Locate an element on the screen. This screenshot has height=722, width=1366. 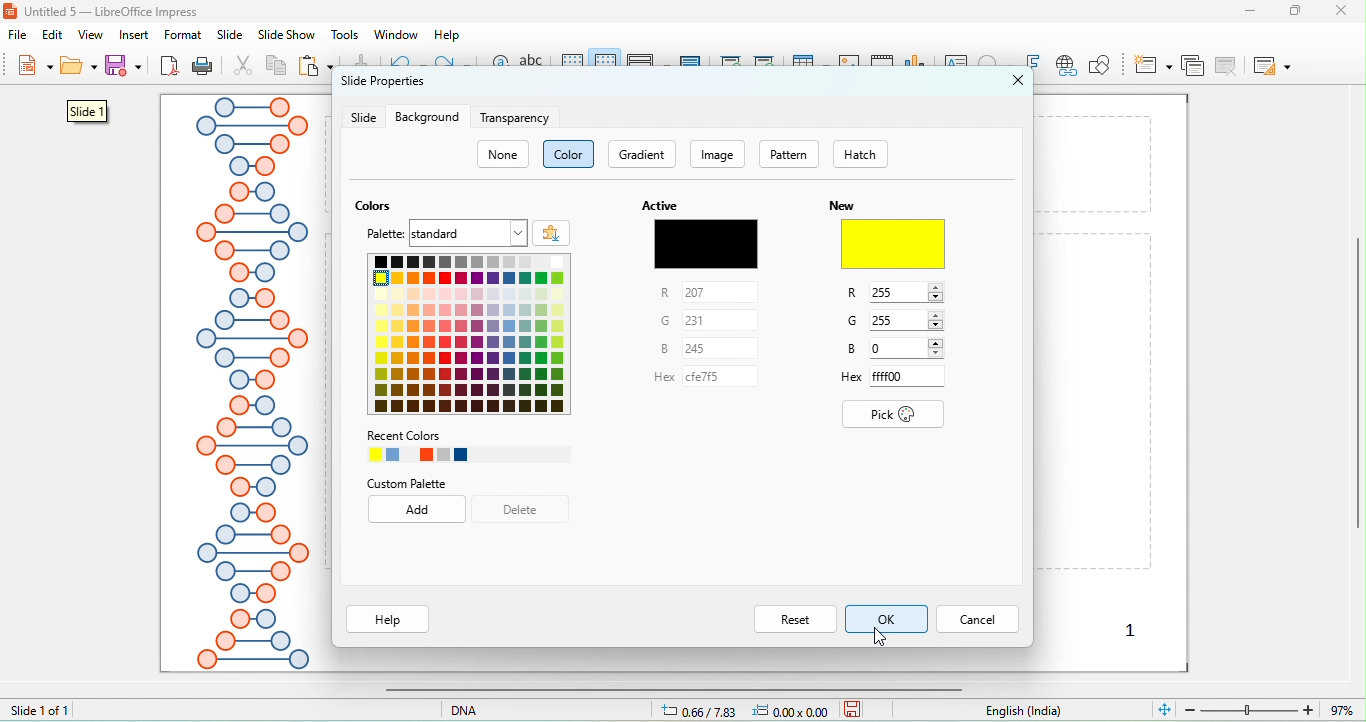
R is located at coordinates (699, 293).